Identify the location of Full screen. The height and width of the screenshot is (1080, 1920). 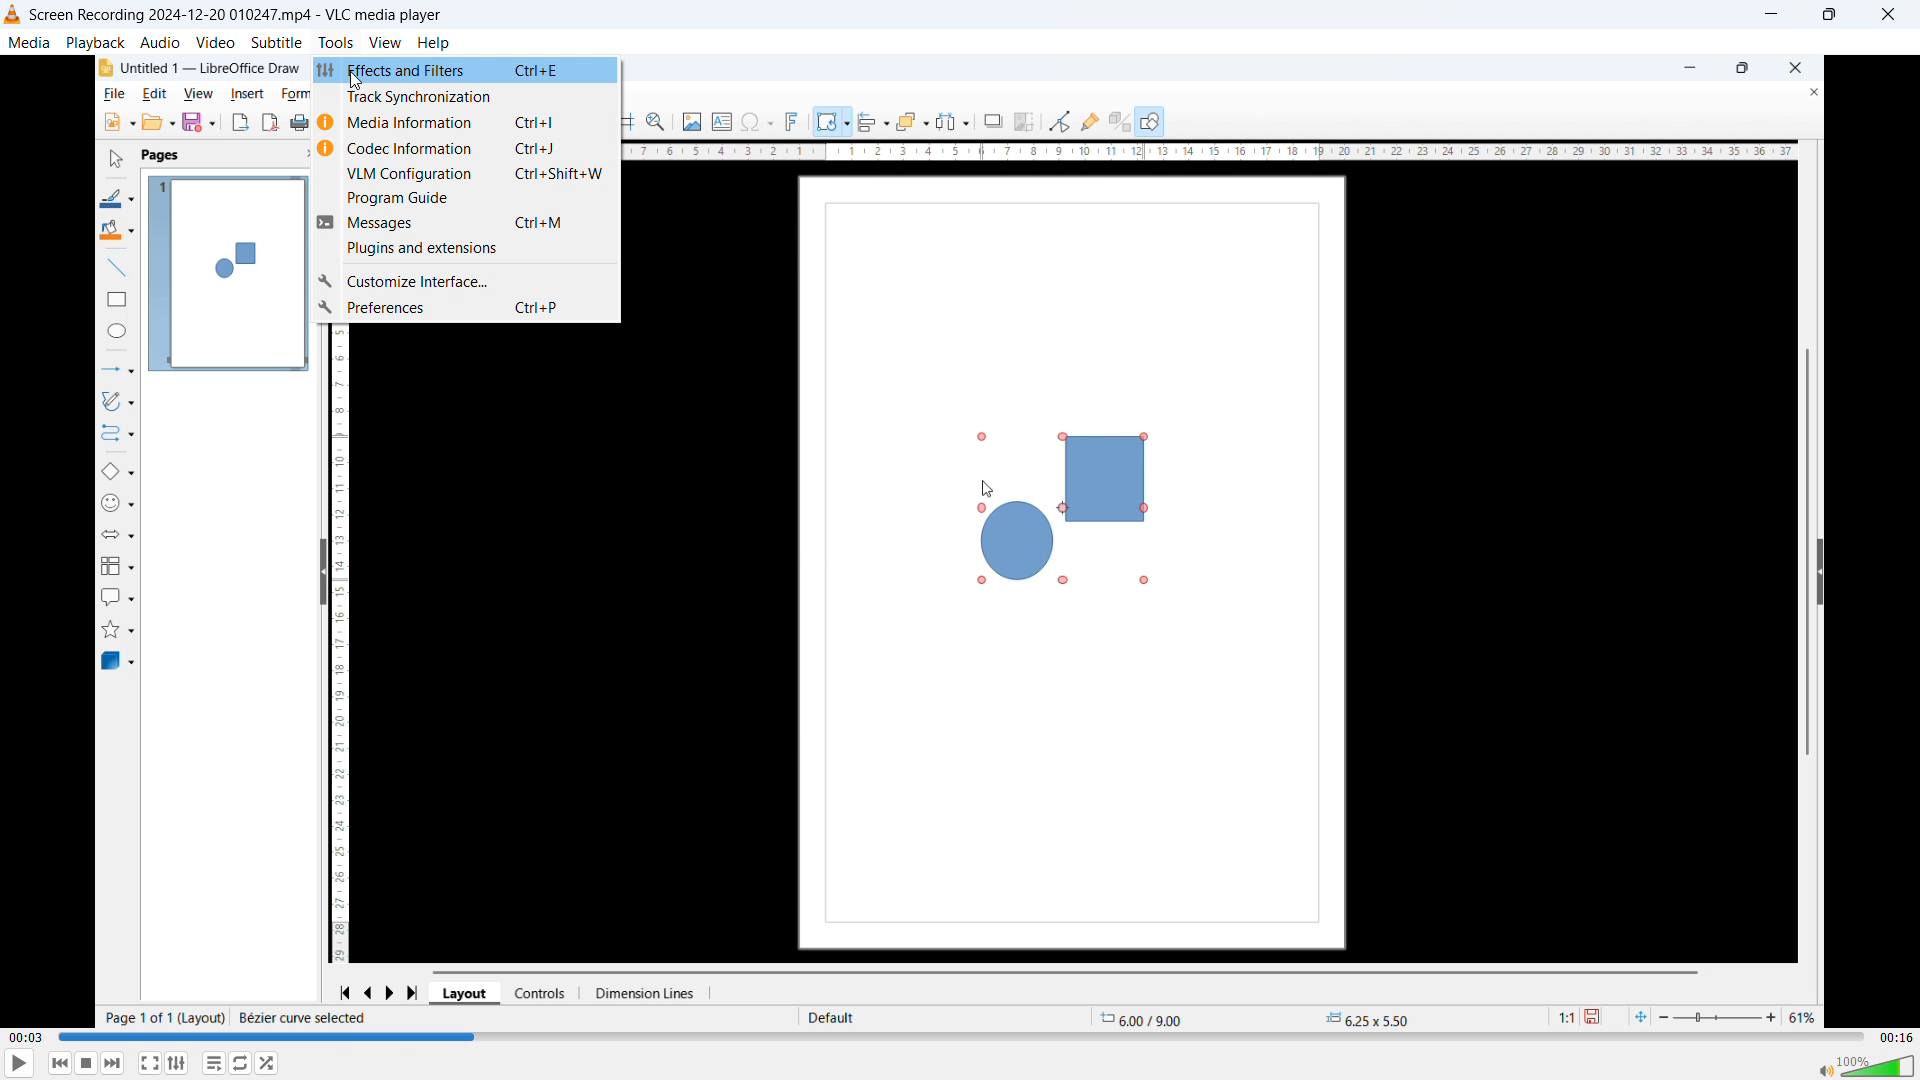
(150, 1063).